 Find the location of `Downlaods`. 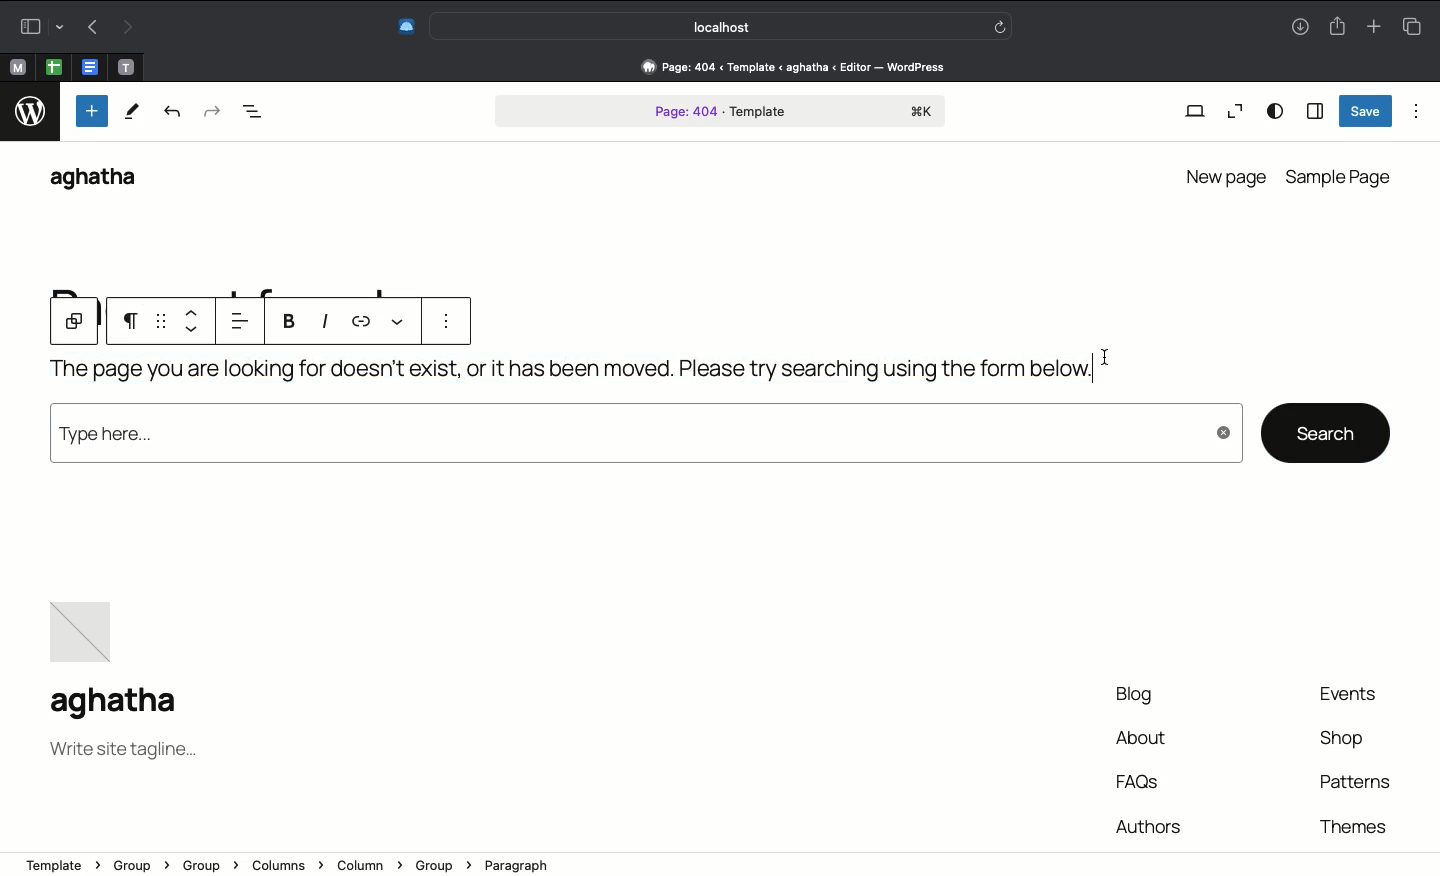

Downlaods is located at coordinates (1300, 29).